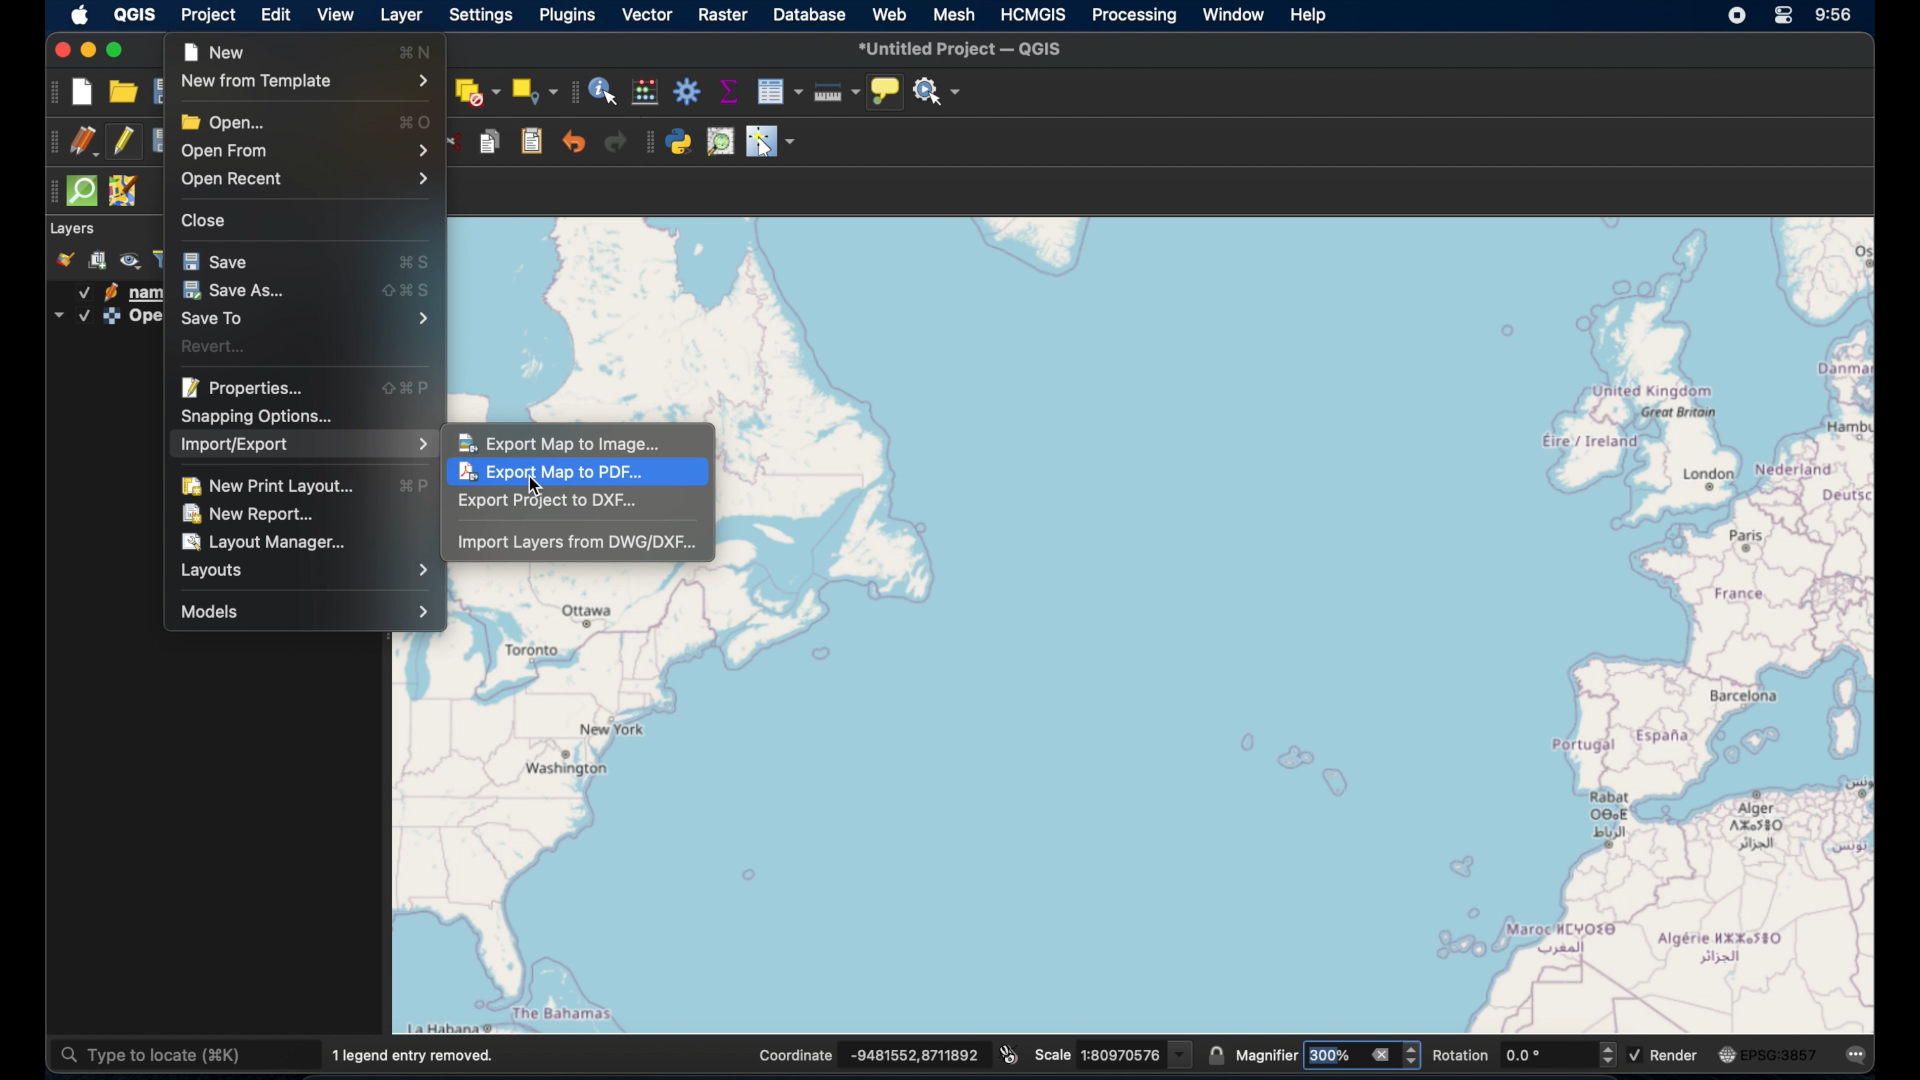  What do you see at coordinates (61, 50) in the screenshot?
I see `close` at bounding box center [61, 50].